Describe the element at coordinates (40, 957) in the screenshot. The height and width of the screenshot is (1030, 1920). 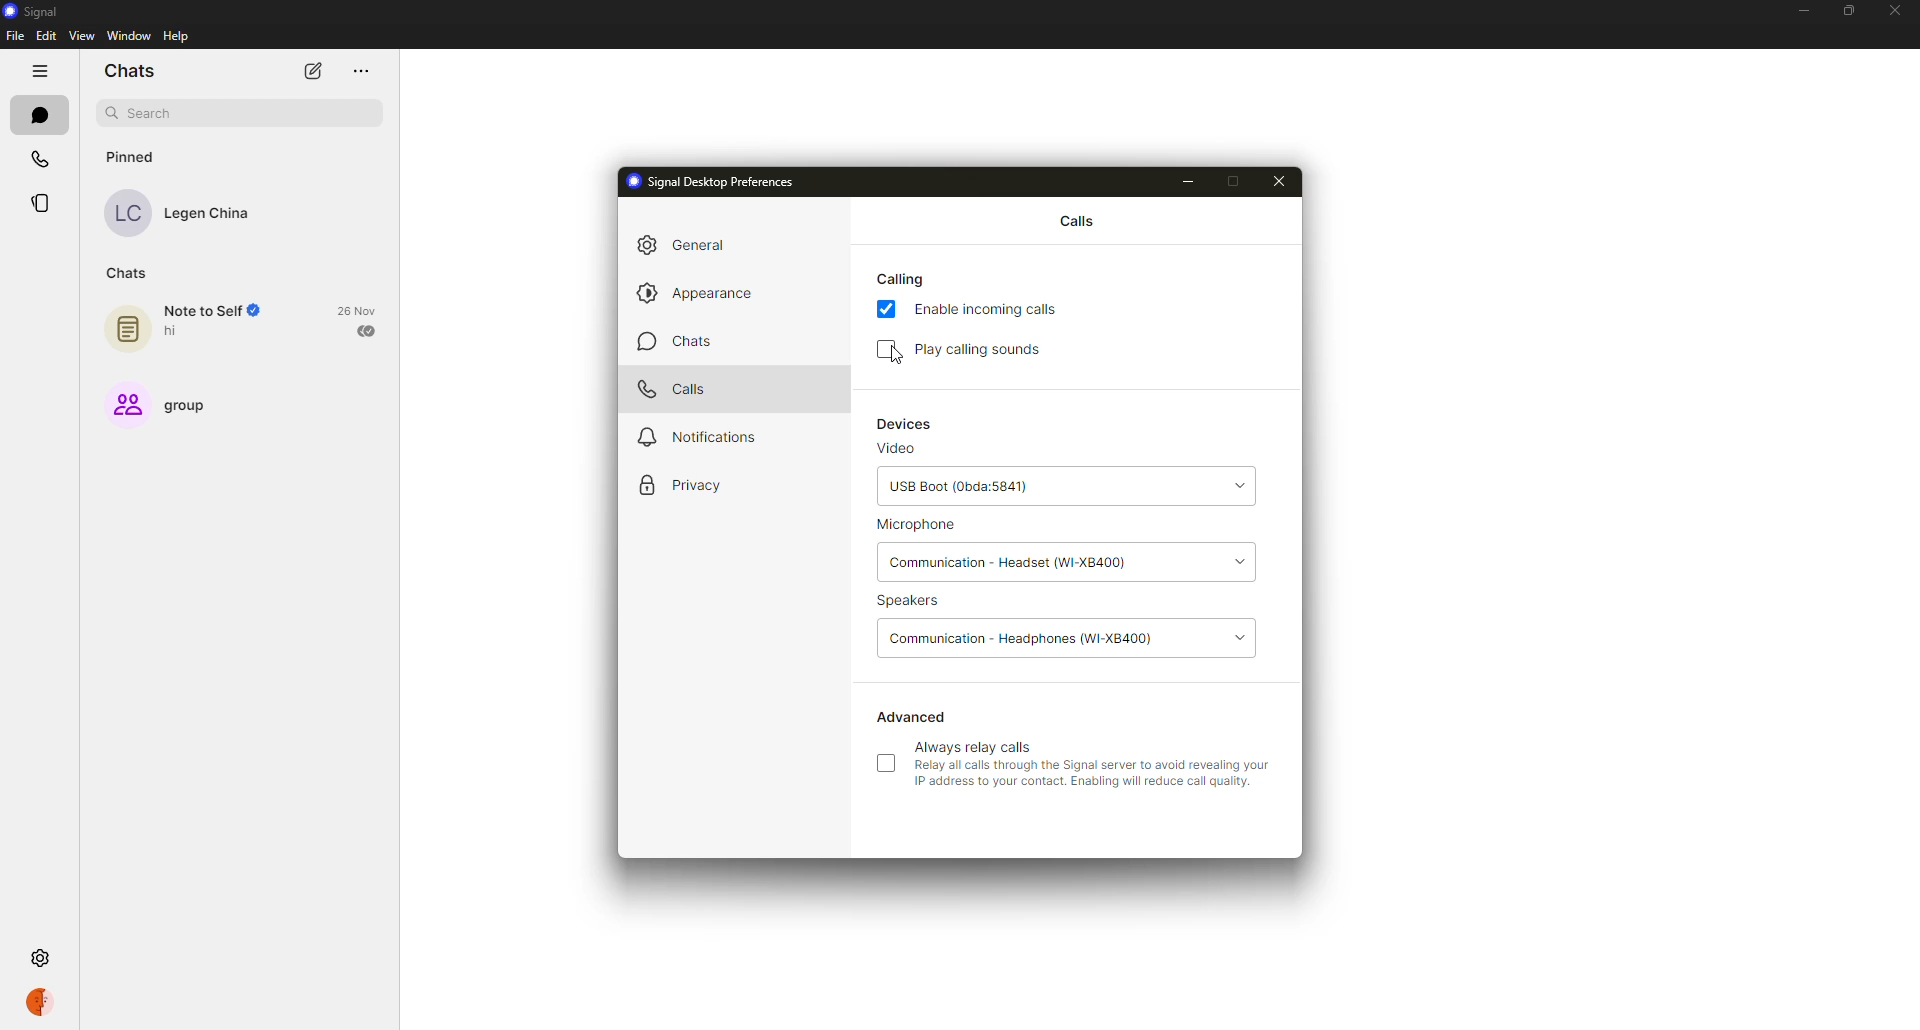
I see `settings` at that location.